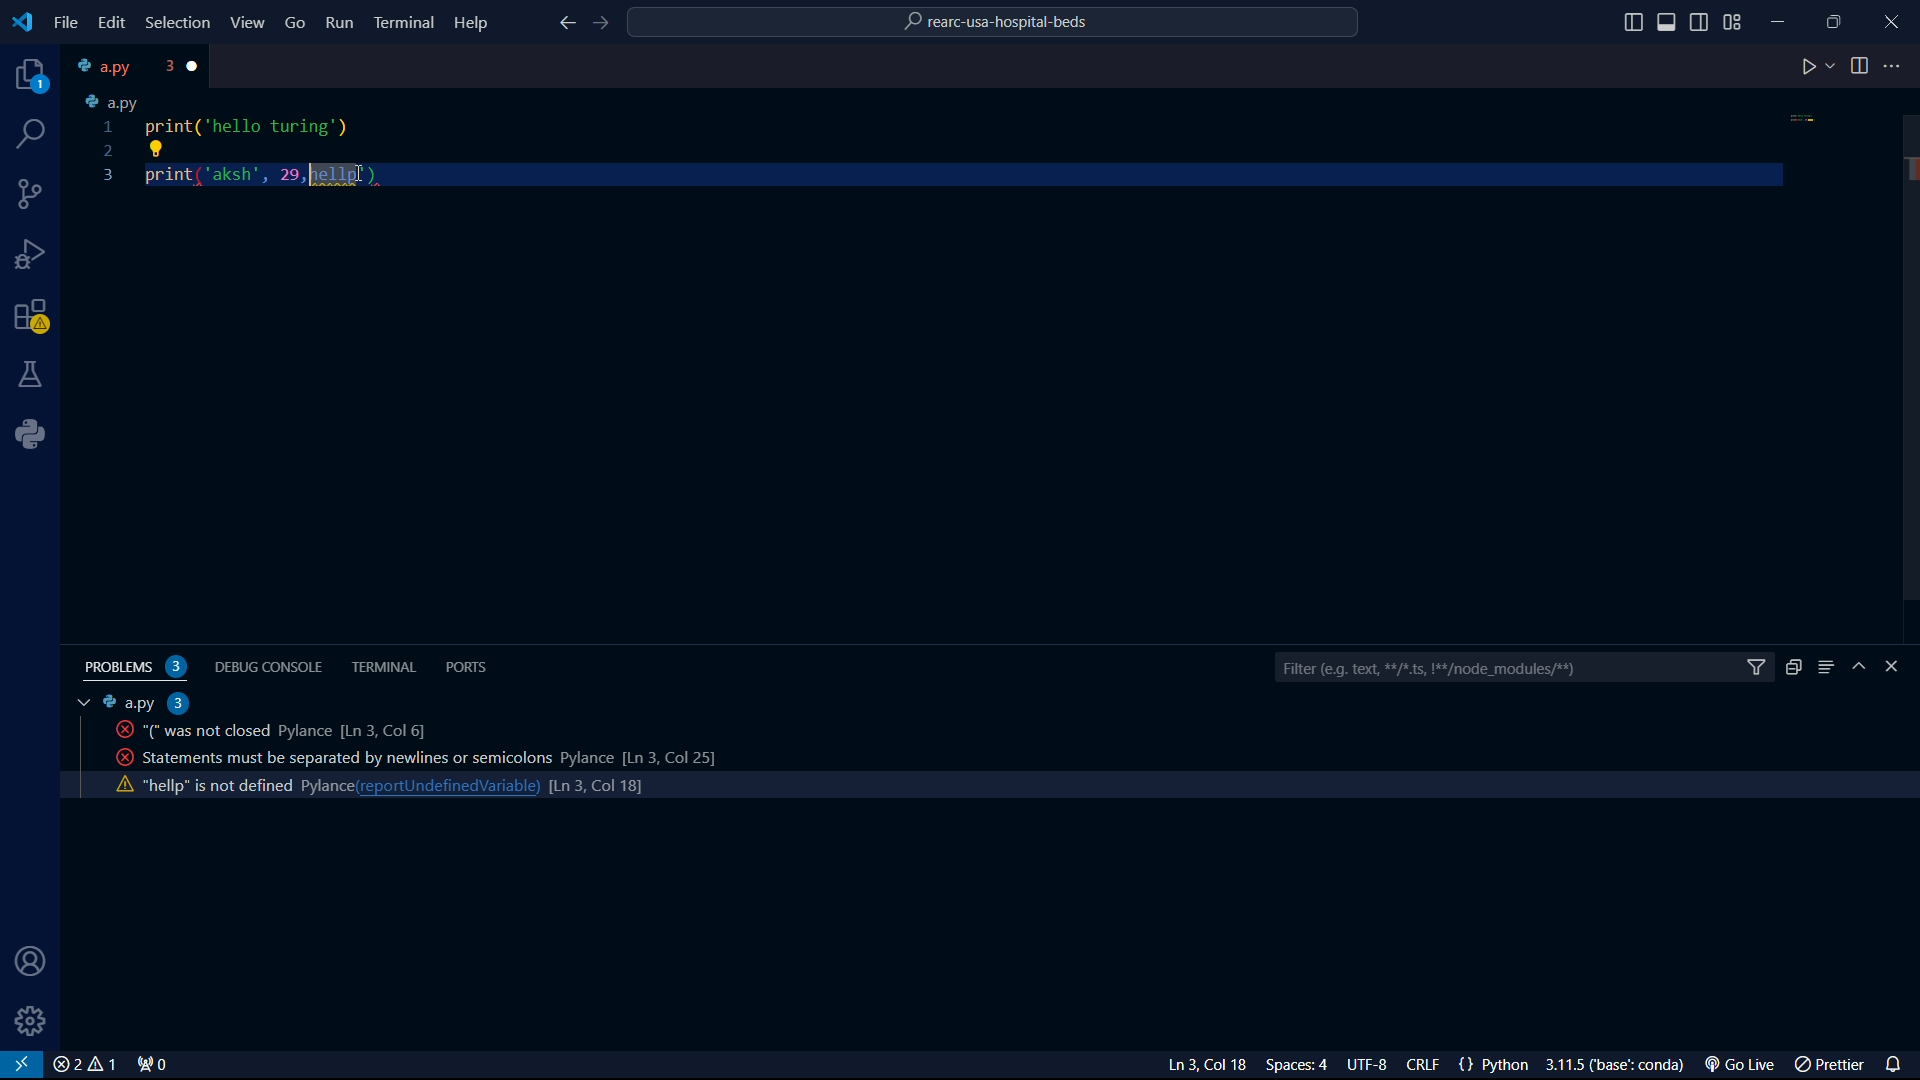 The height and width of the screenshot is (1080, 1920). I want to click on problems 2, so click(140, 667).